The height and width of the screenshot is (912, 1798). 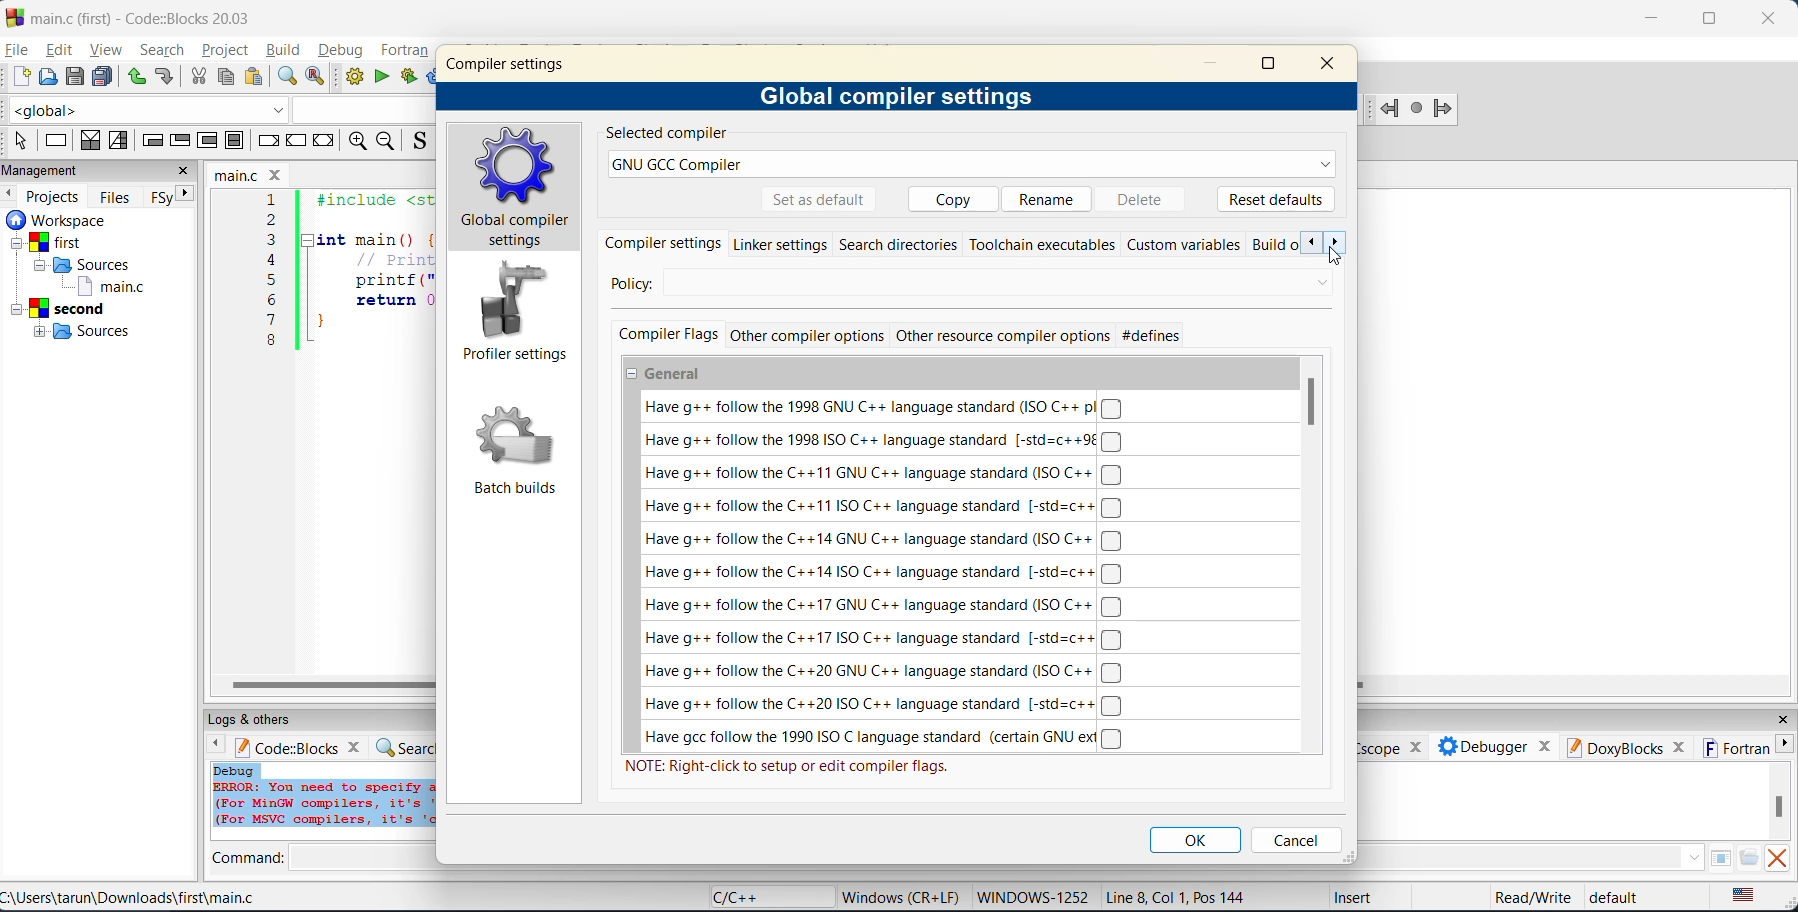 I want to click on other compiler options, so click(x=806, y=336).